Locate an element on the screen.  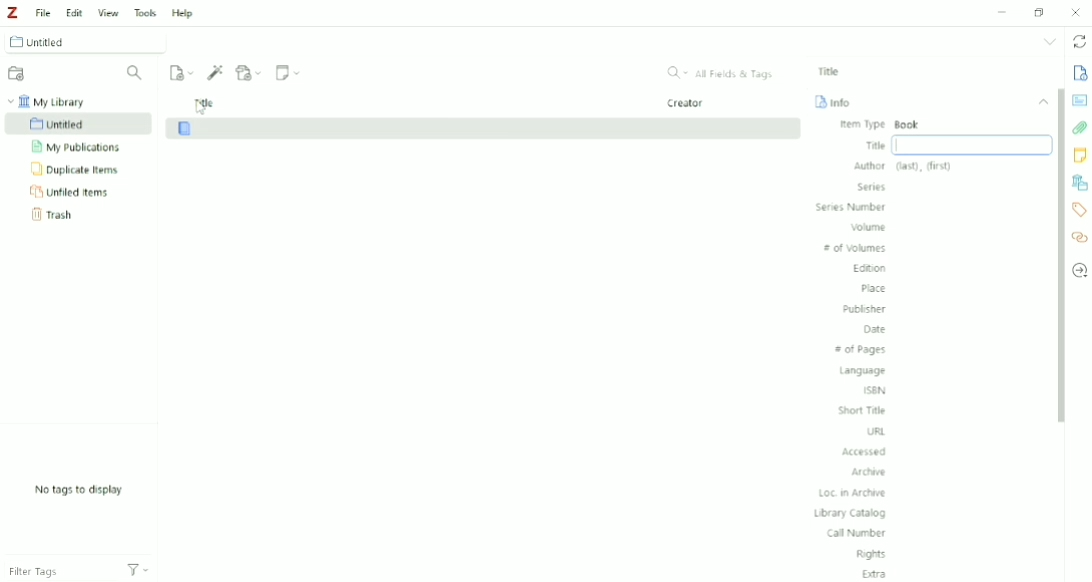
Language is located at coordinates (863, 371).